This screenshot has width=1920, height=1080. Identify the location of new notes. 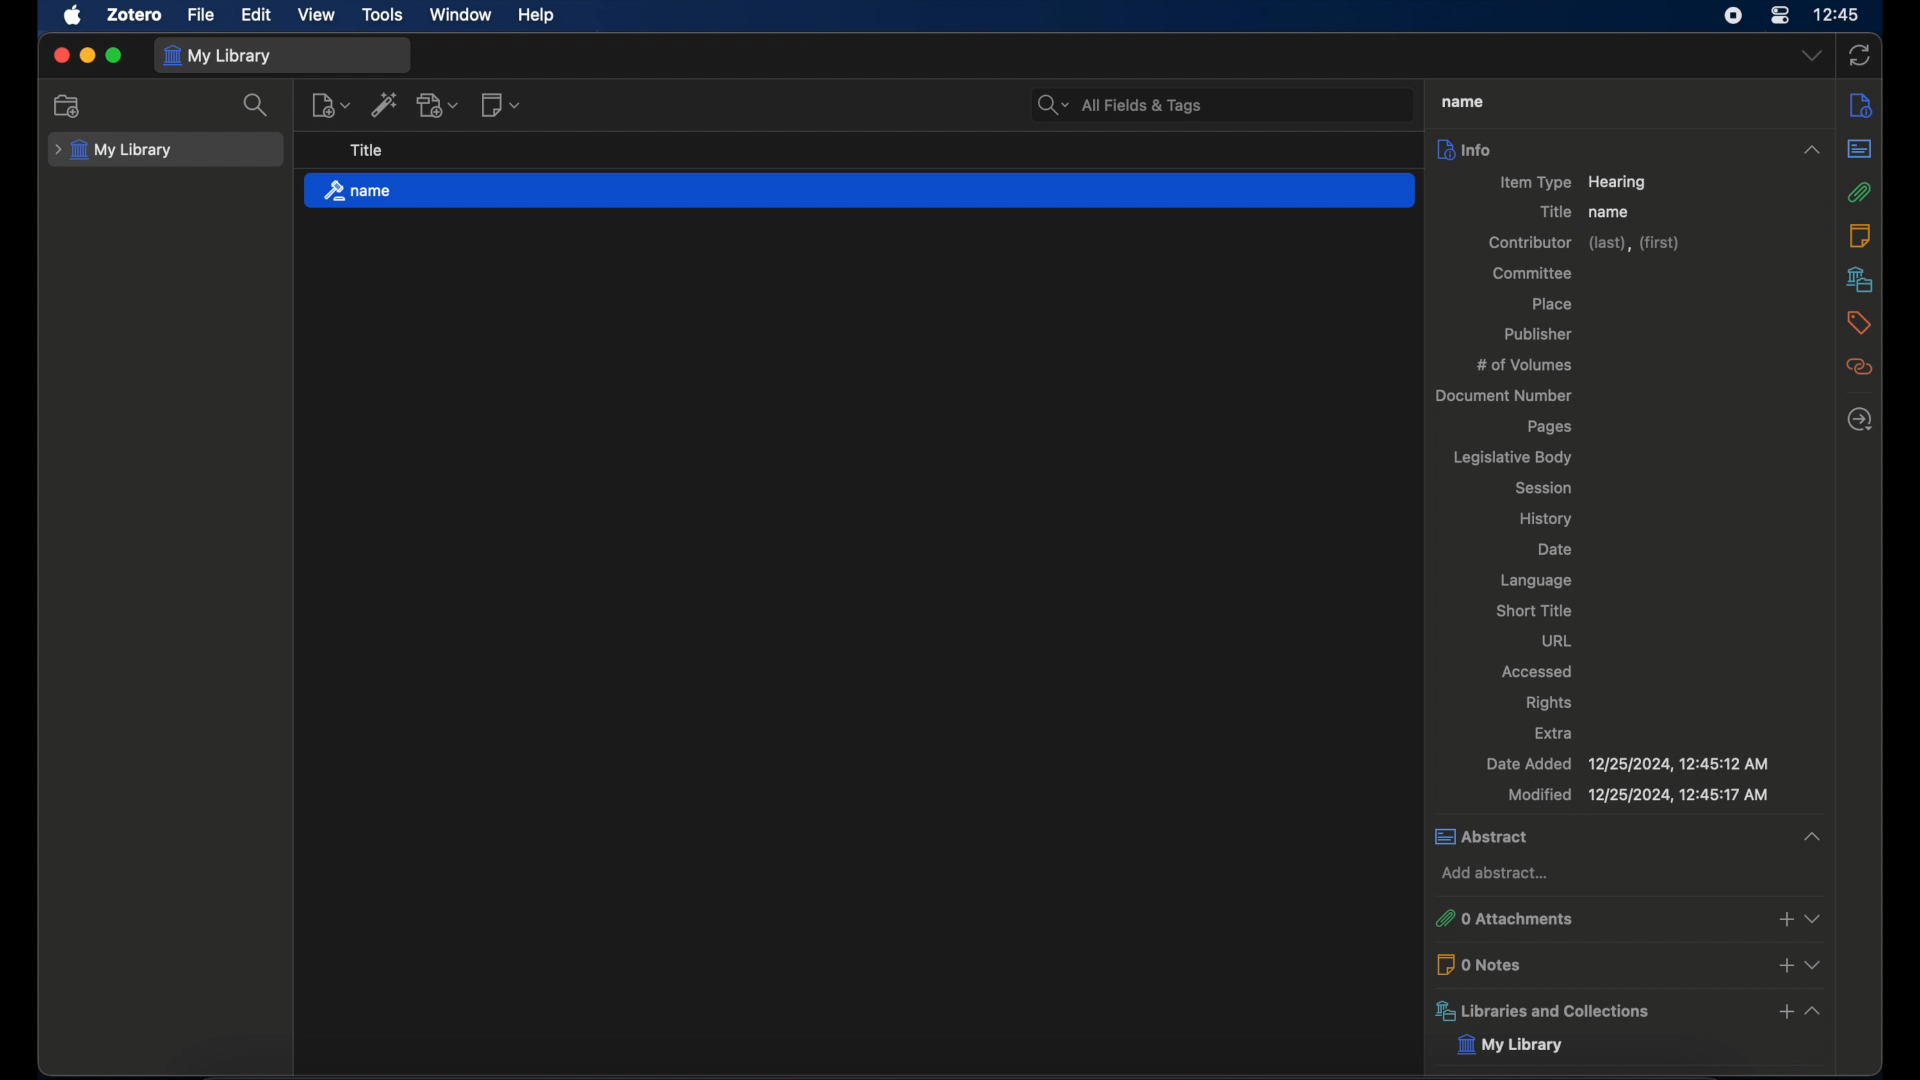
(502, 104).